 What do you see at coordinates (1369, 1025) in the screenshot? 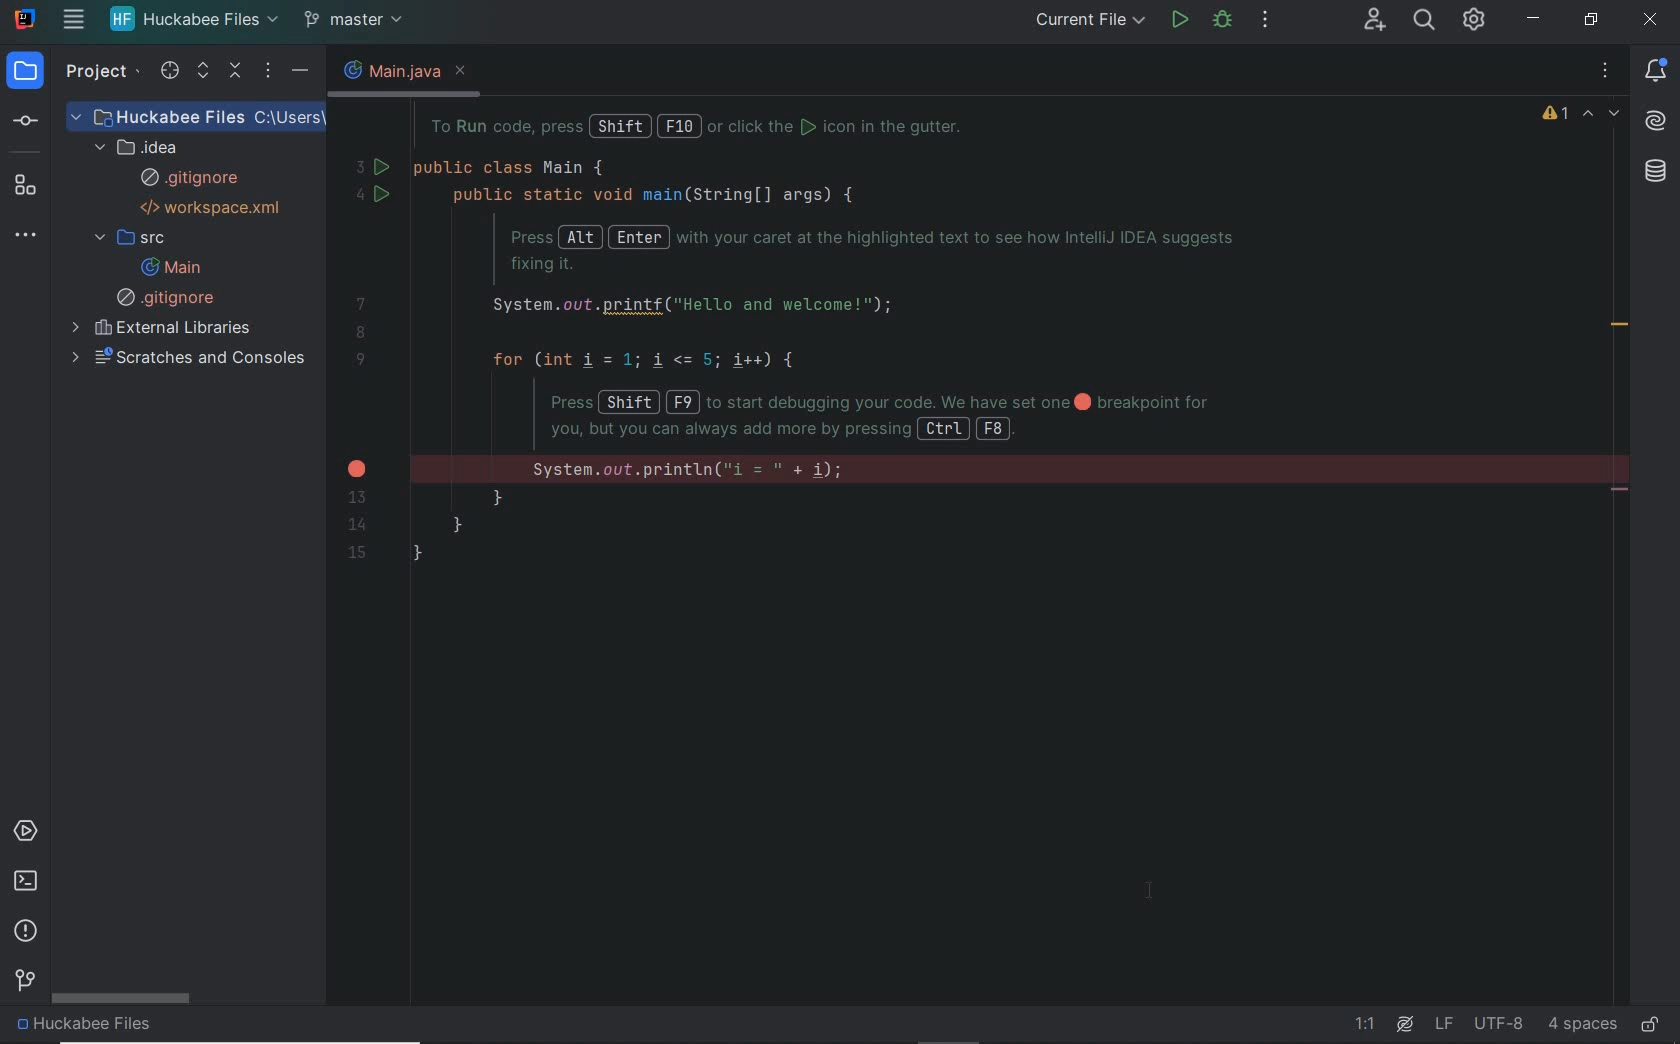
I see `go to line` at bounding box center [1369, 1025].